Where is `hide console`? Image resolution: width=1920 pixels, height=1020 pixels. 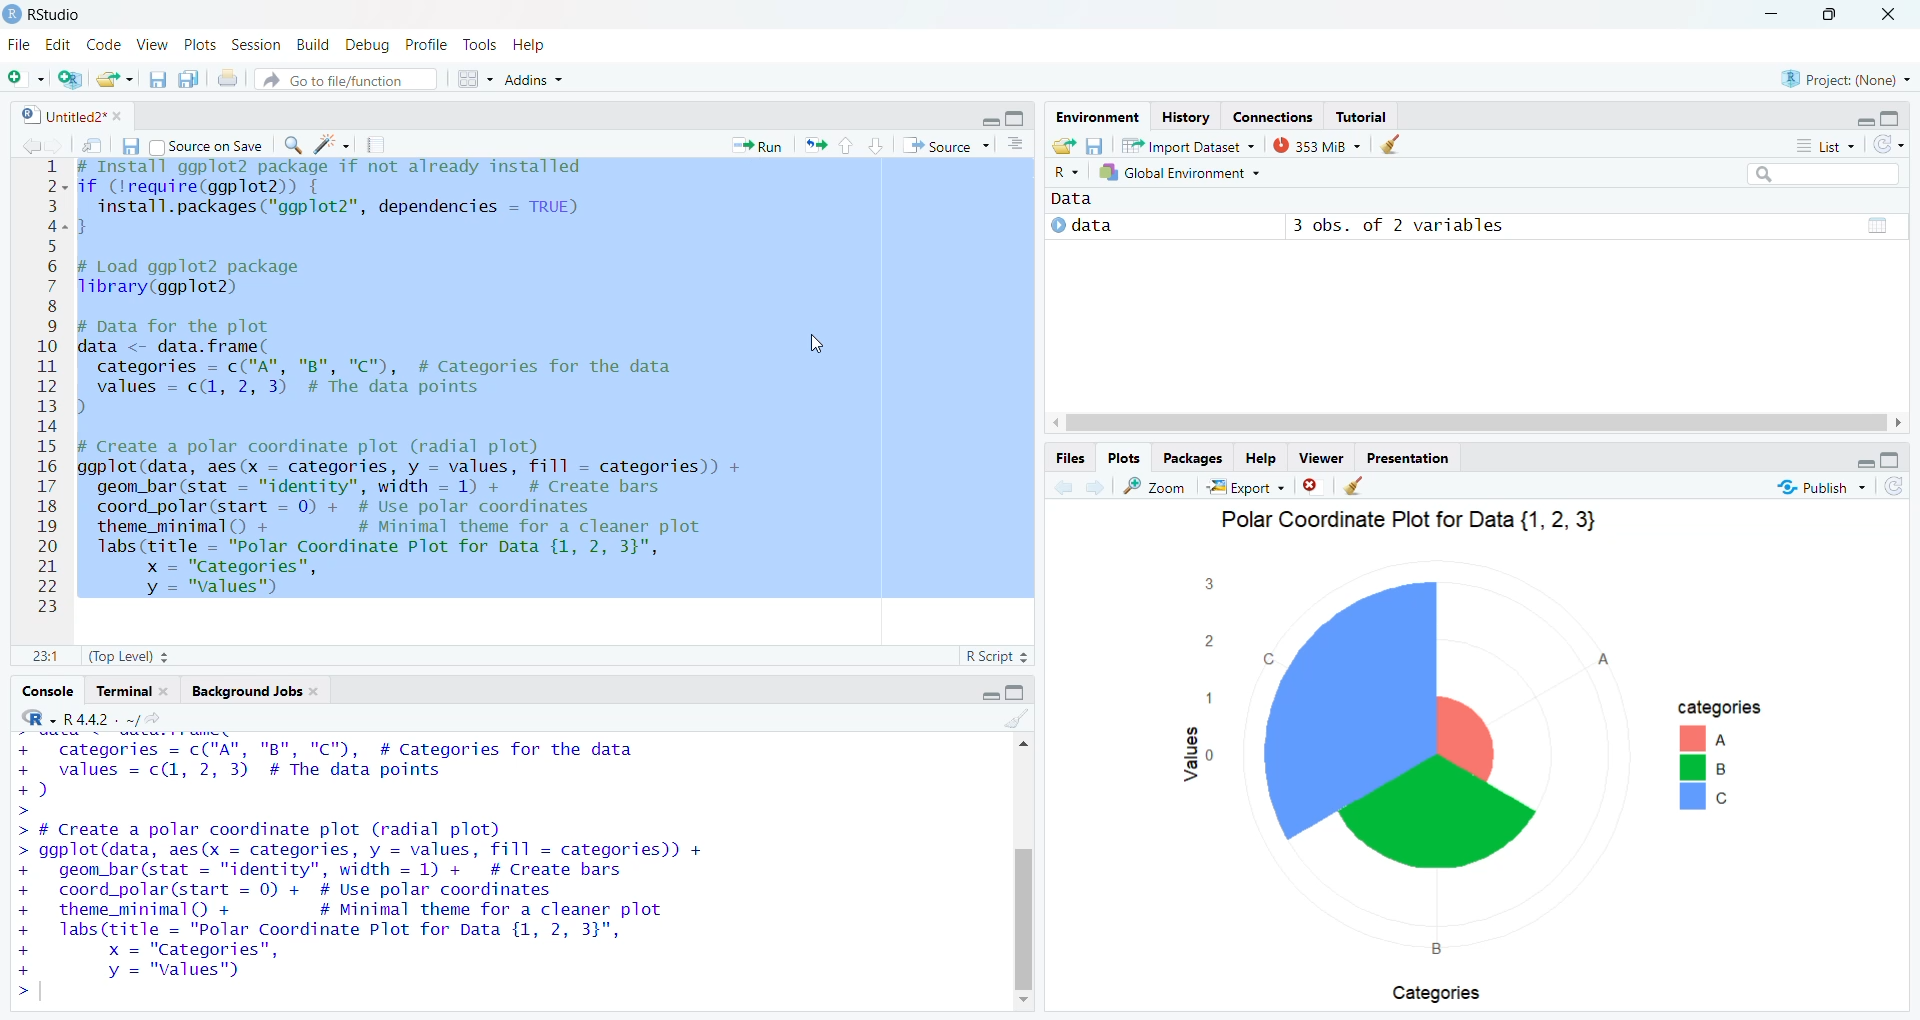 hide console is located at coordinates (1022, 694).